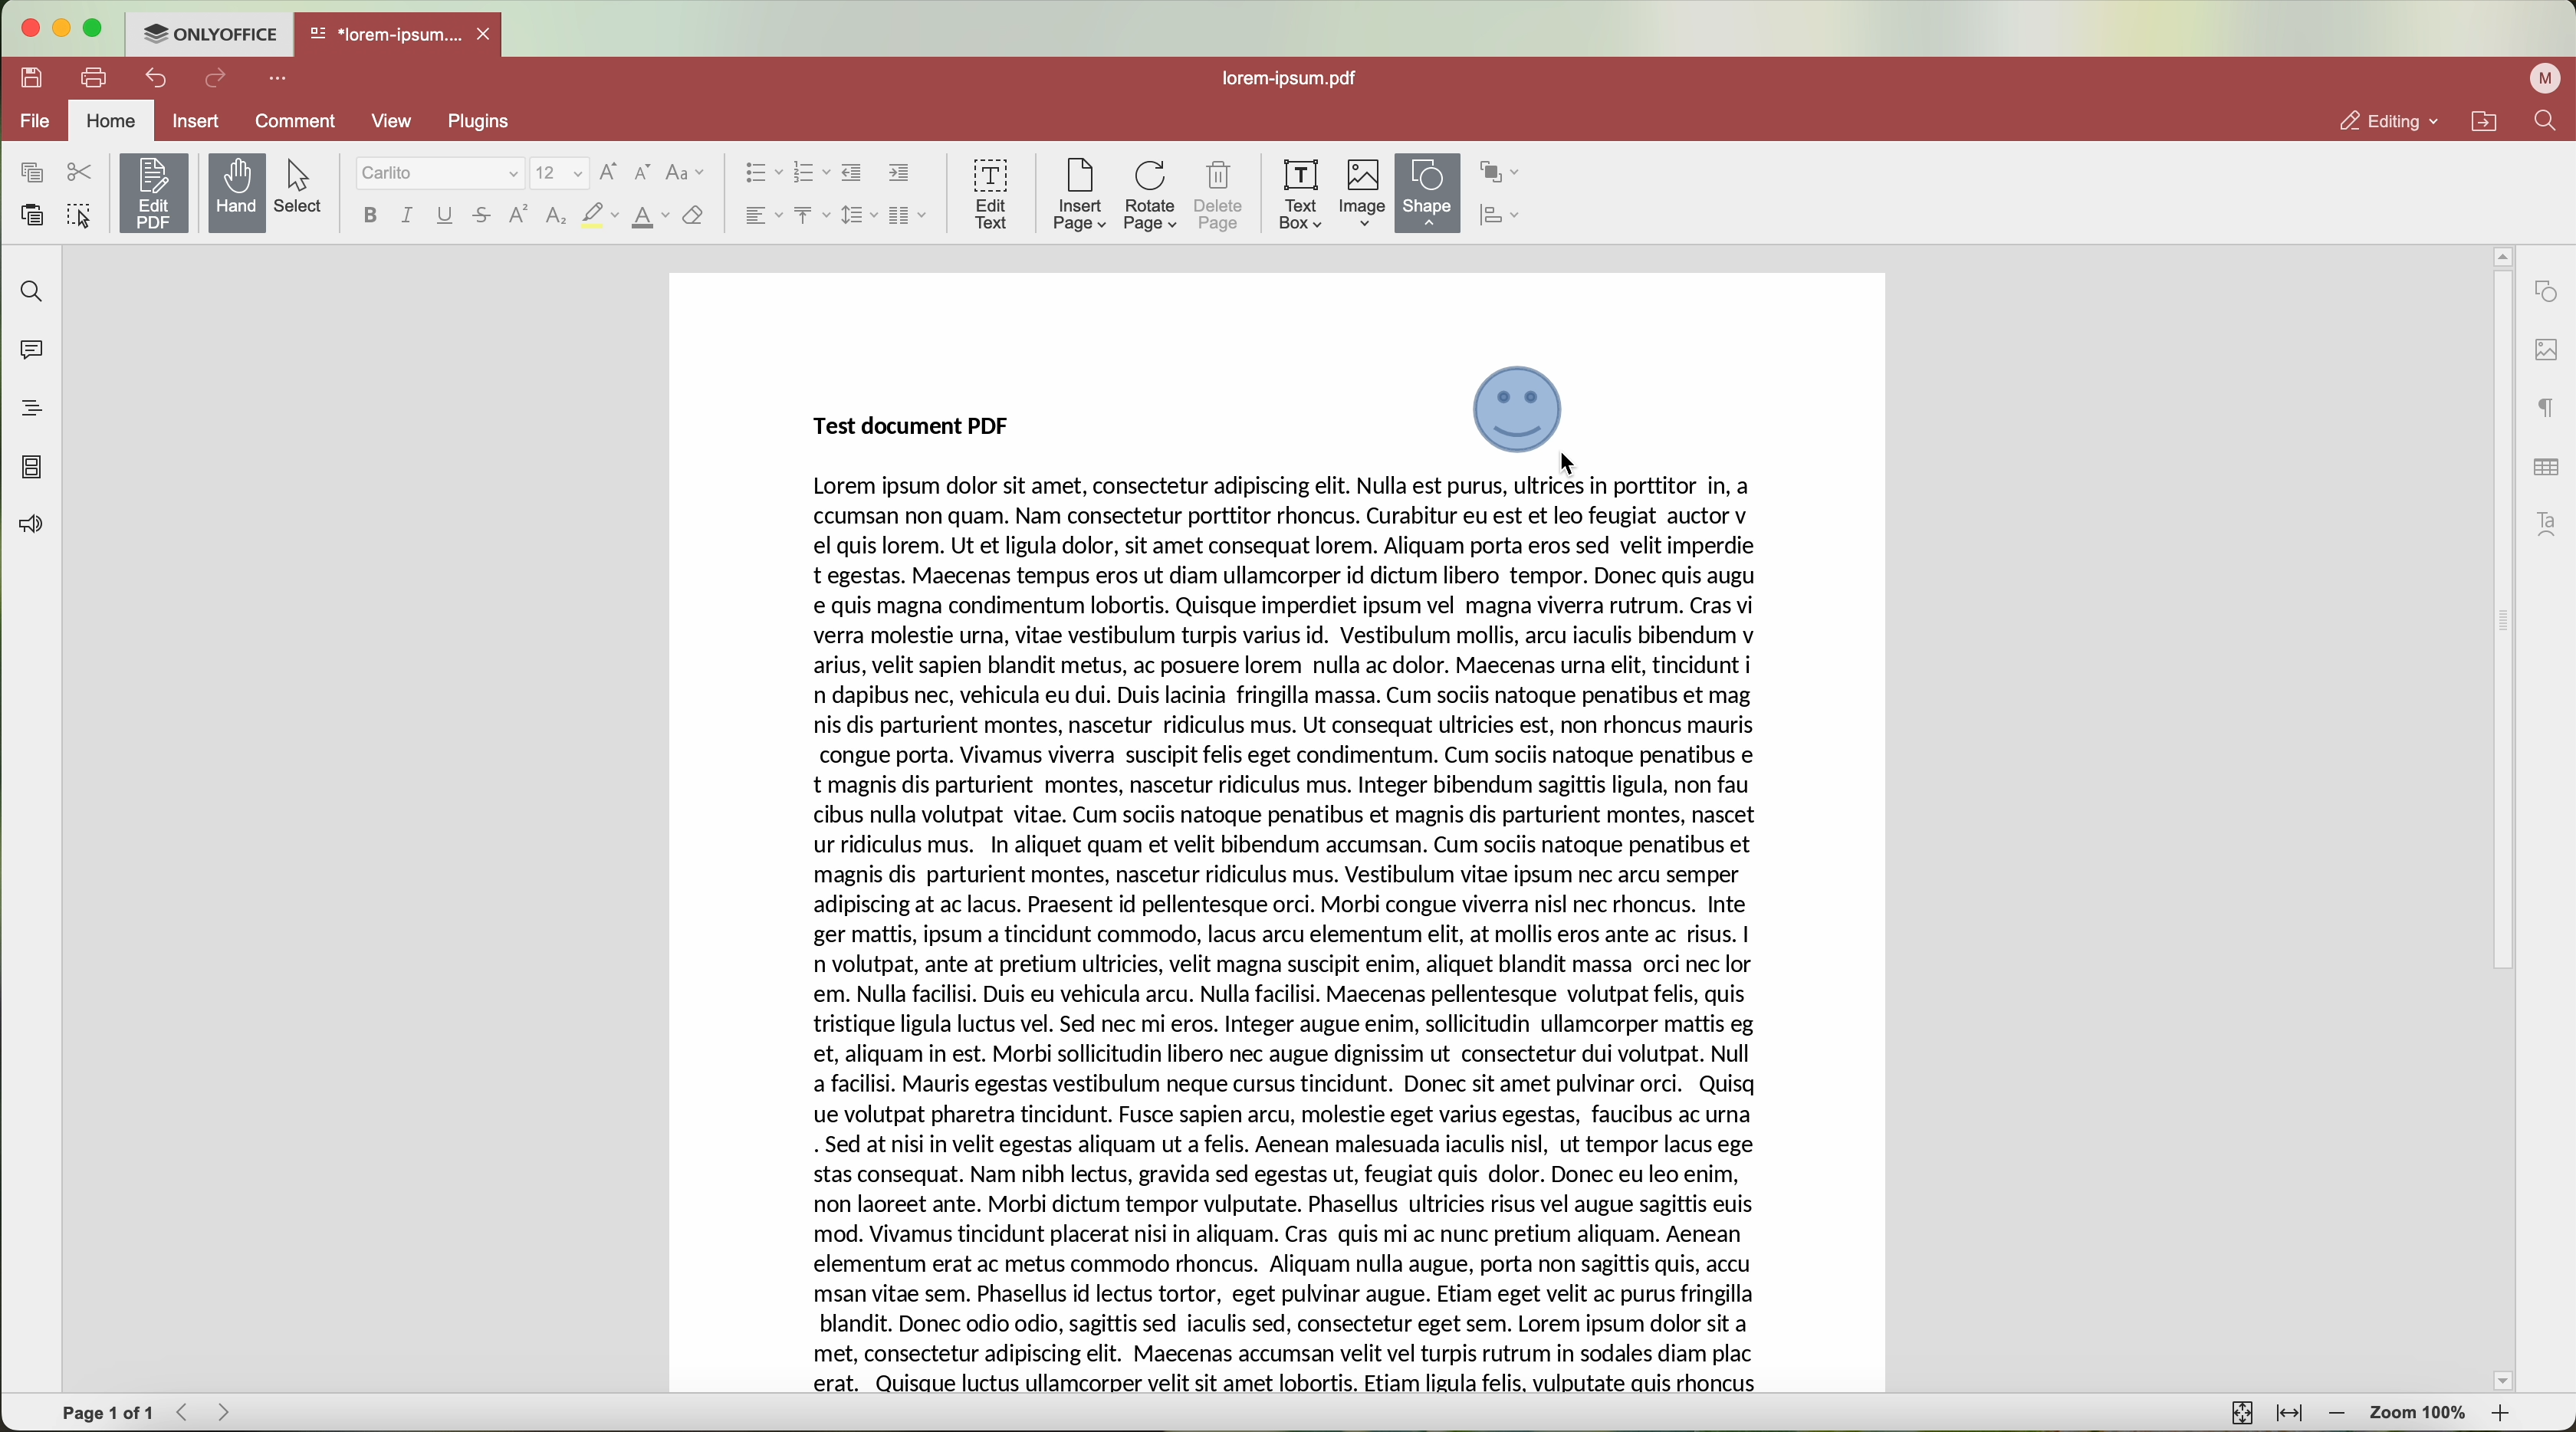 This screenshot has height=1432, width=2576. I want to click on home, so click(114, 119).